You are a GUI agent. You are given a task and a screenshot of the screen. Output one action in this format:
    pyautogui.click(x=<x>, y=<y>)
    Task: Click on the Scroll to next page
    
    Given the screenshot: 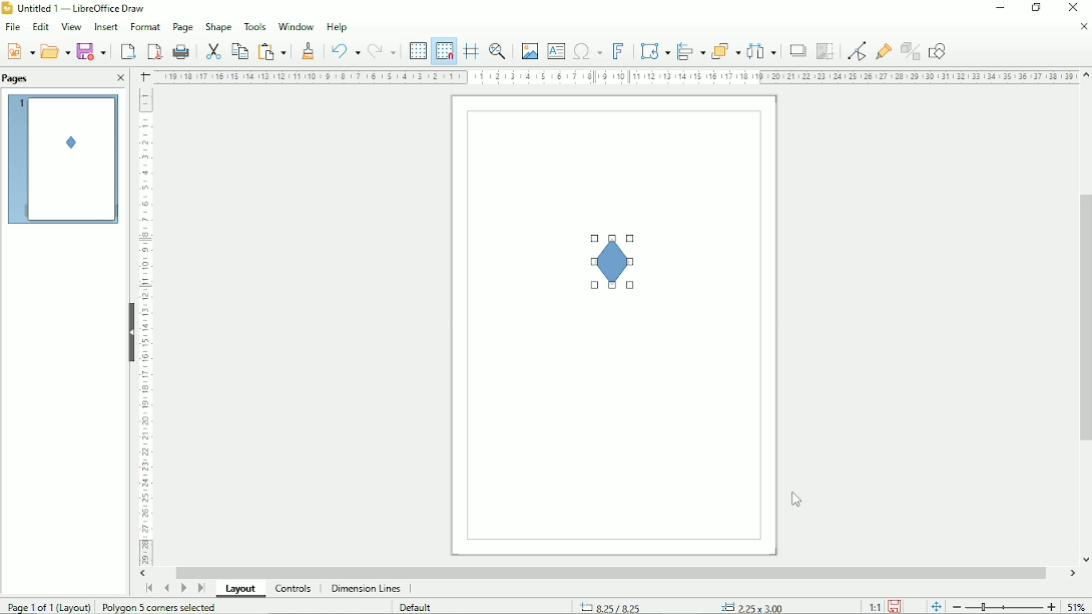 What is the action you would take?
    pyautogui.click(x=184, y=589)
    